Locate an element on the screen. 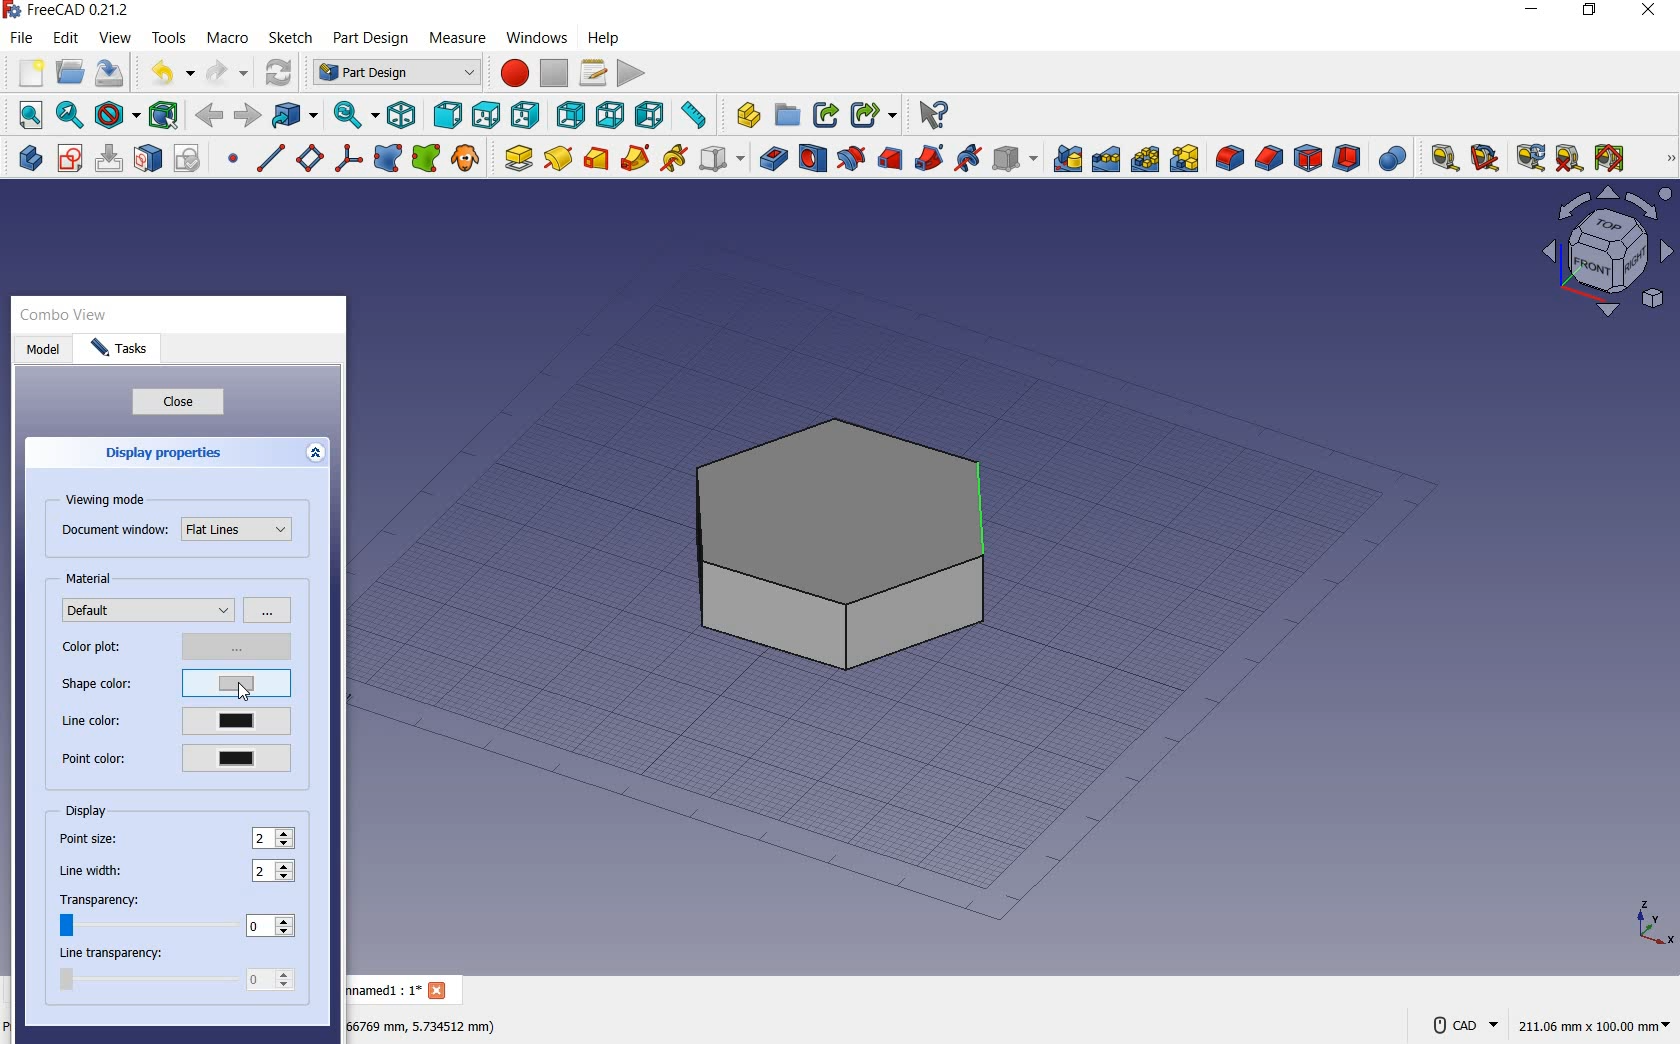 This screenshot has width=1680, height=1044. create an additive primitive is located at coordinates (721, 158).